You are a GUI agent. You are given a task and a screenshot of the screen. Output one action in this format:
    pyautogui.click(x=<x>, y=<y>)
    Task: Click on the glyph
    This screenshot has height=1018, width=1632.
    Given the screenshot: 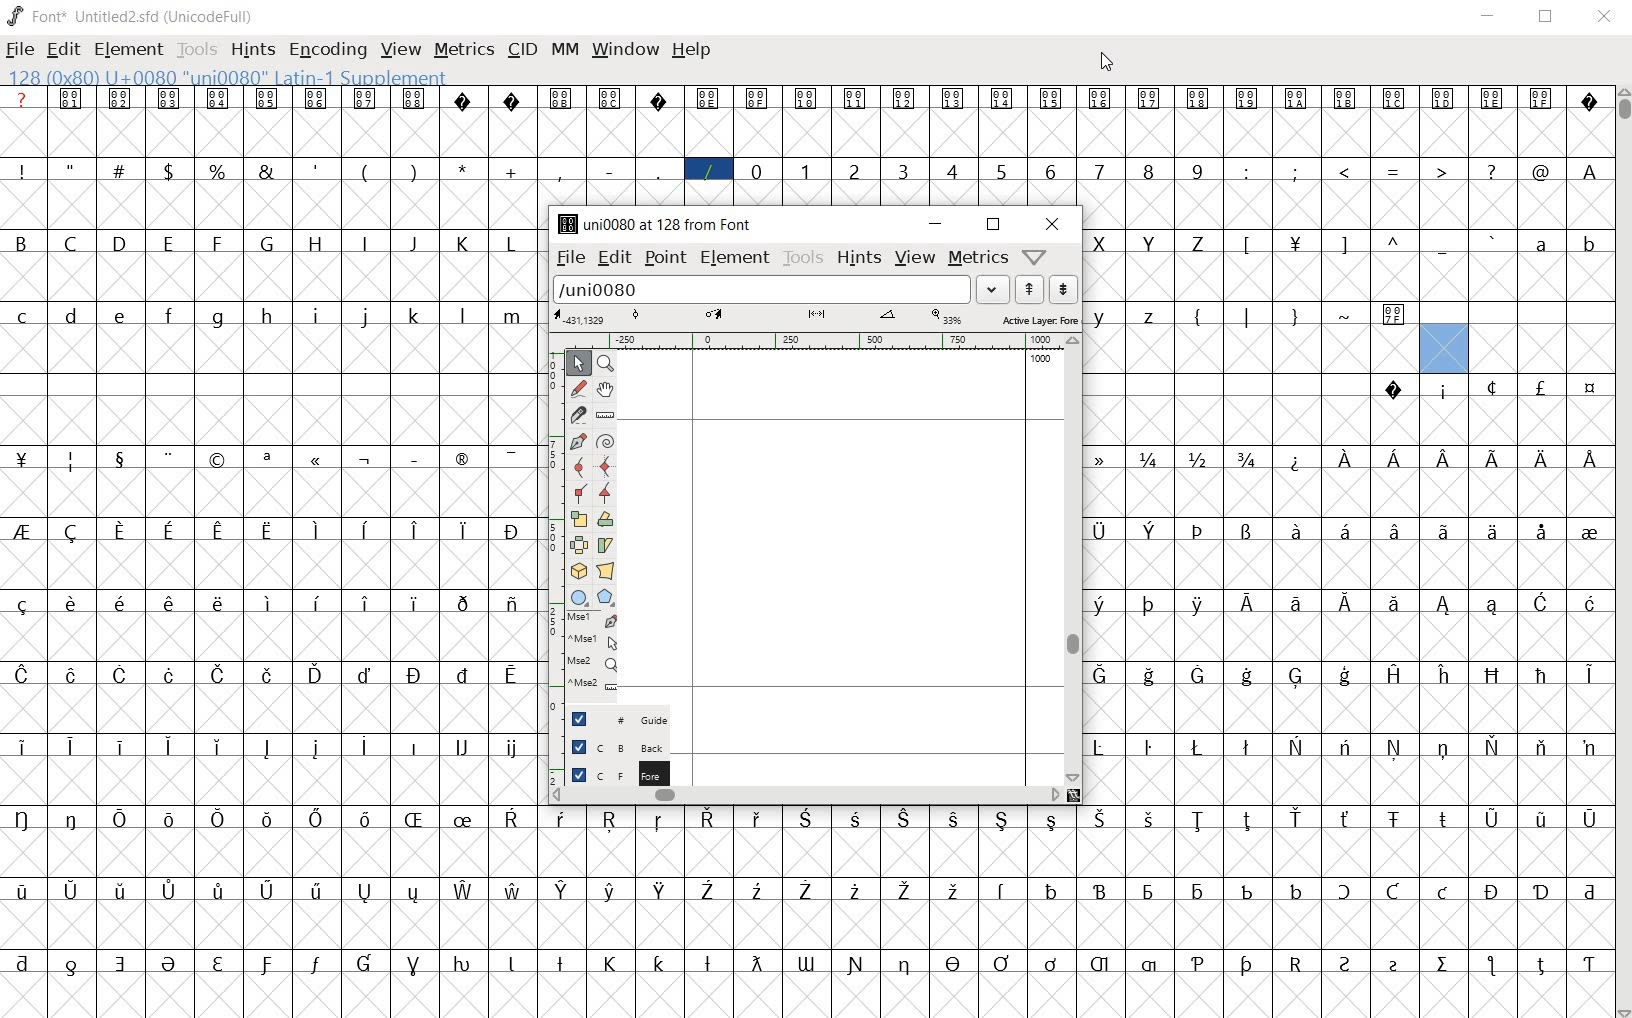 What is the action you would take?
    pyautogui.click(x=1345, y=964)
    